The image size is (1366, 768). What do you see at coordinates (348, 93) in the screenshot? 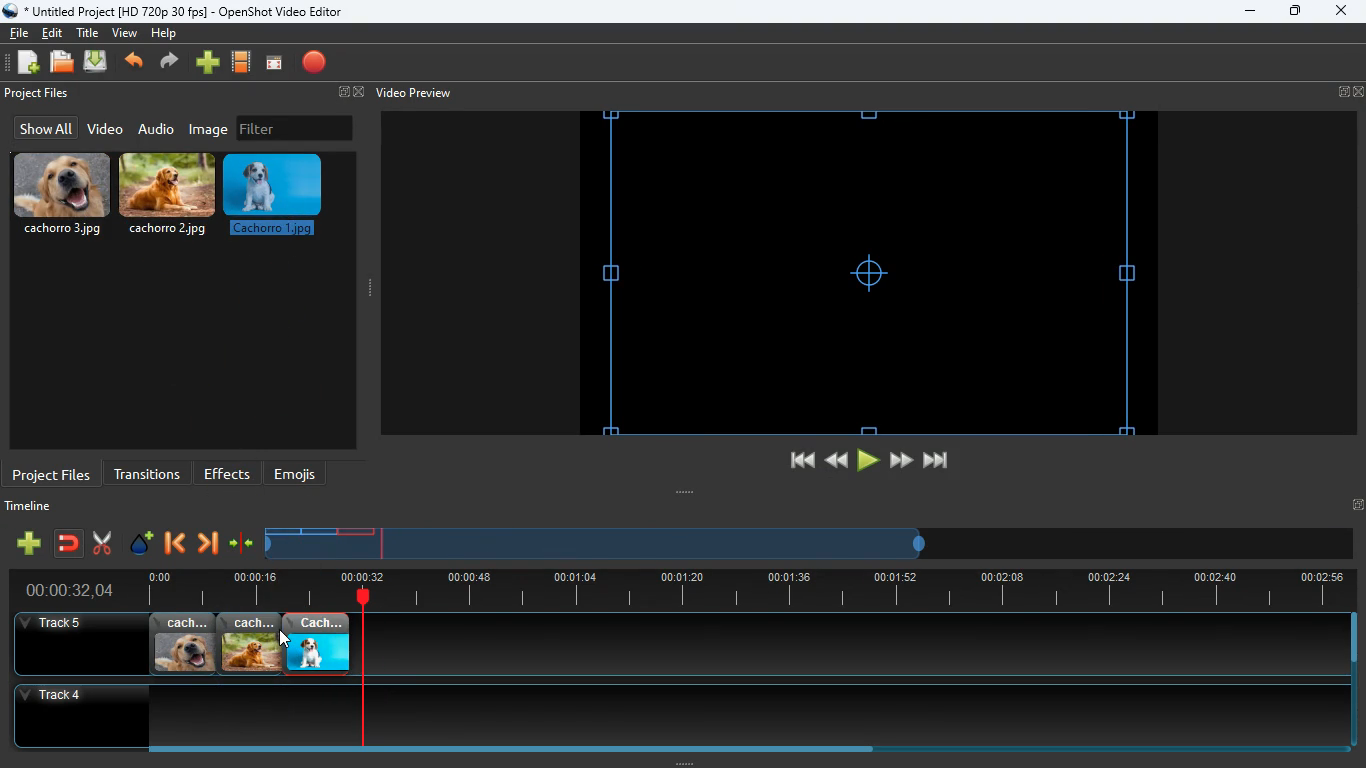
I see `fullscreen` at bounding box center [348, 93].